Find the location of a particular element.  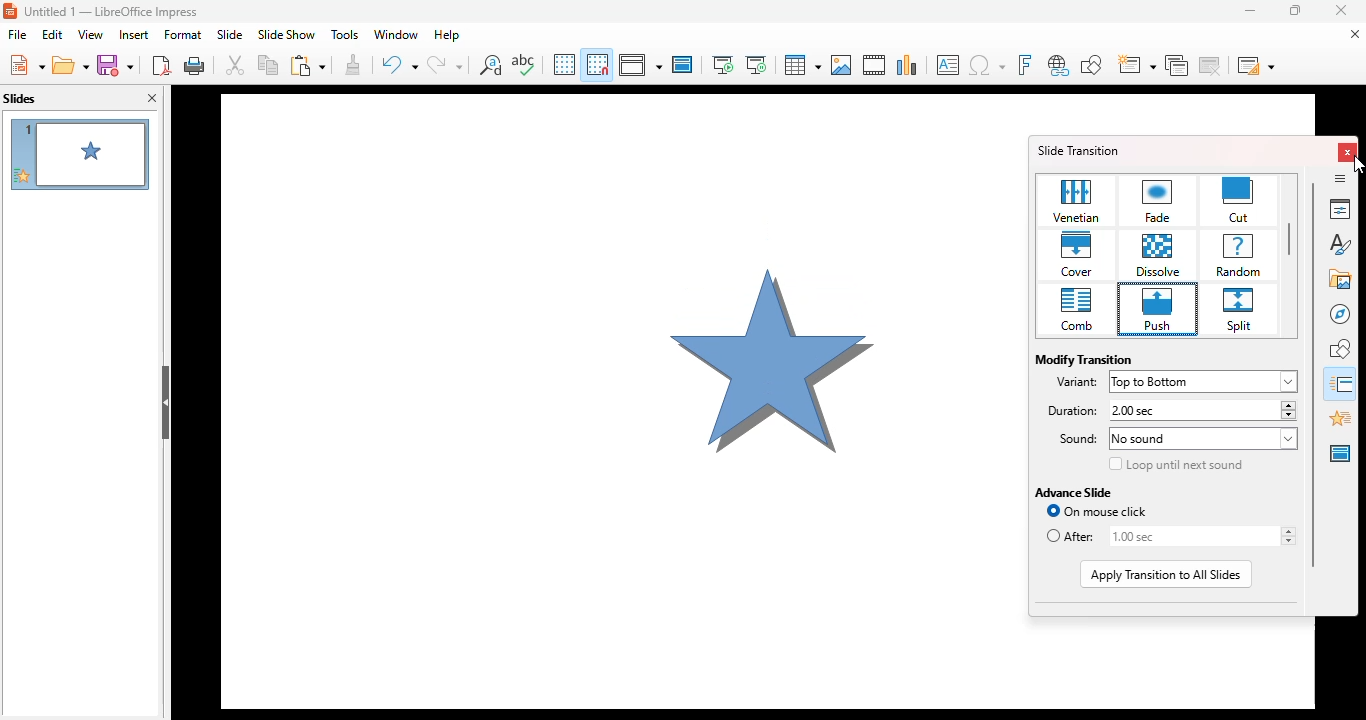

comb is located at coordinates (1076, 310).